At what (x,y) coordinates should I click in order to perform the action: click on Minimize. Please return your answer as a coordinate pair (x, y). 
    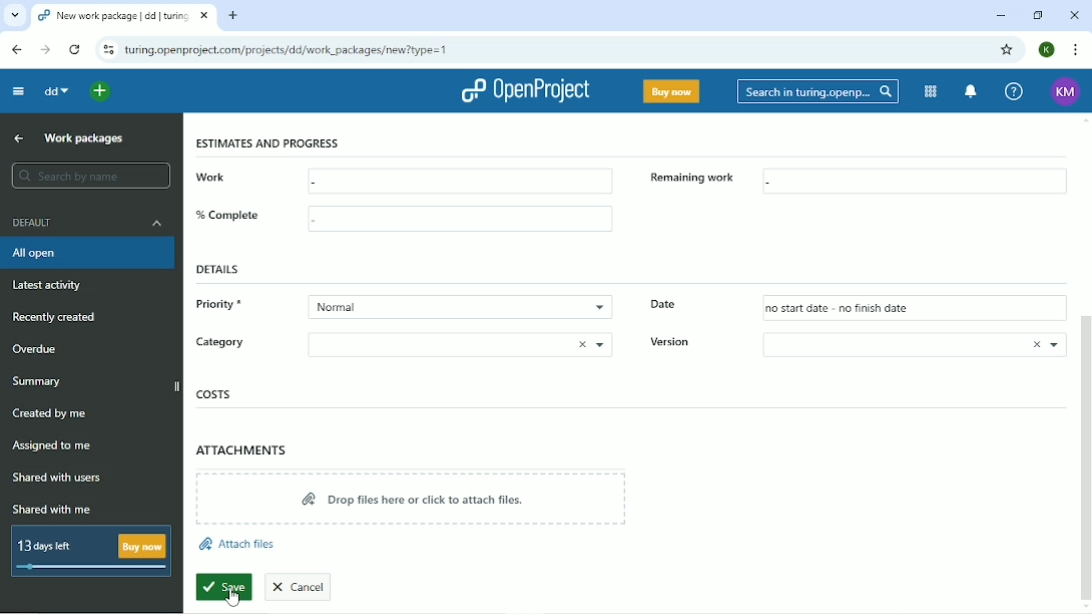
    Looking at the image, I should click on (1001, 15).